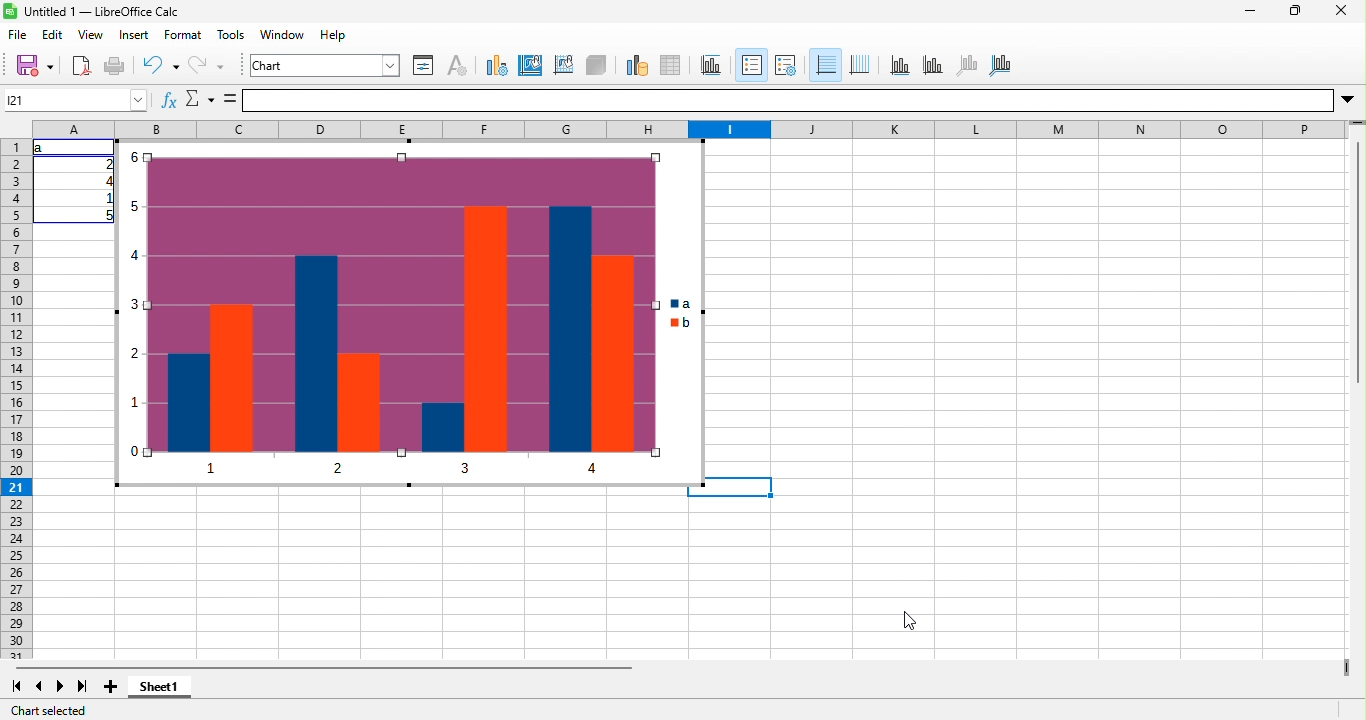 The height and width of the screenshot is (720, 1366). Describe the element at coordinates (637, 67) in the screenshot. I see `data range` at that location.